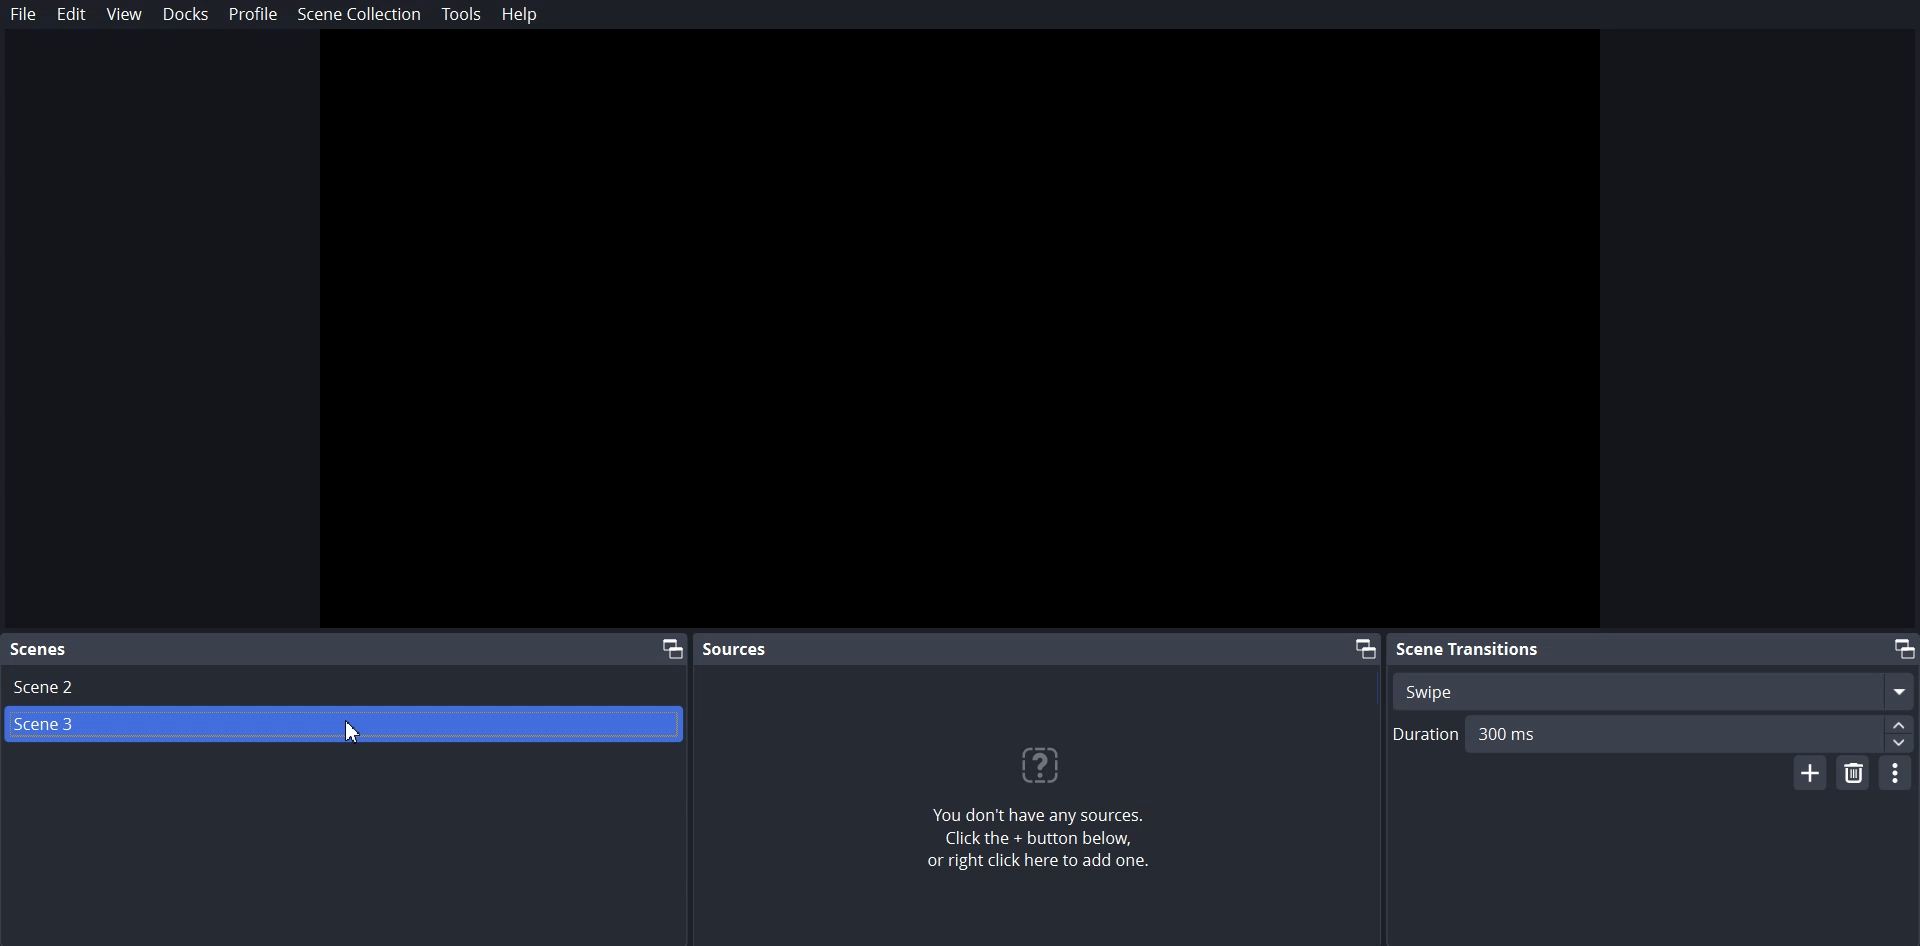  What do you see at coordinates (345, 686) in the screenshot?
I see `Scene 2` at bounding box center [345, 686].